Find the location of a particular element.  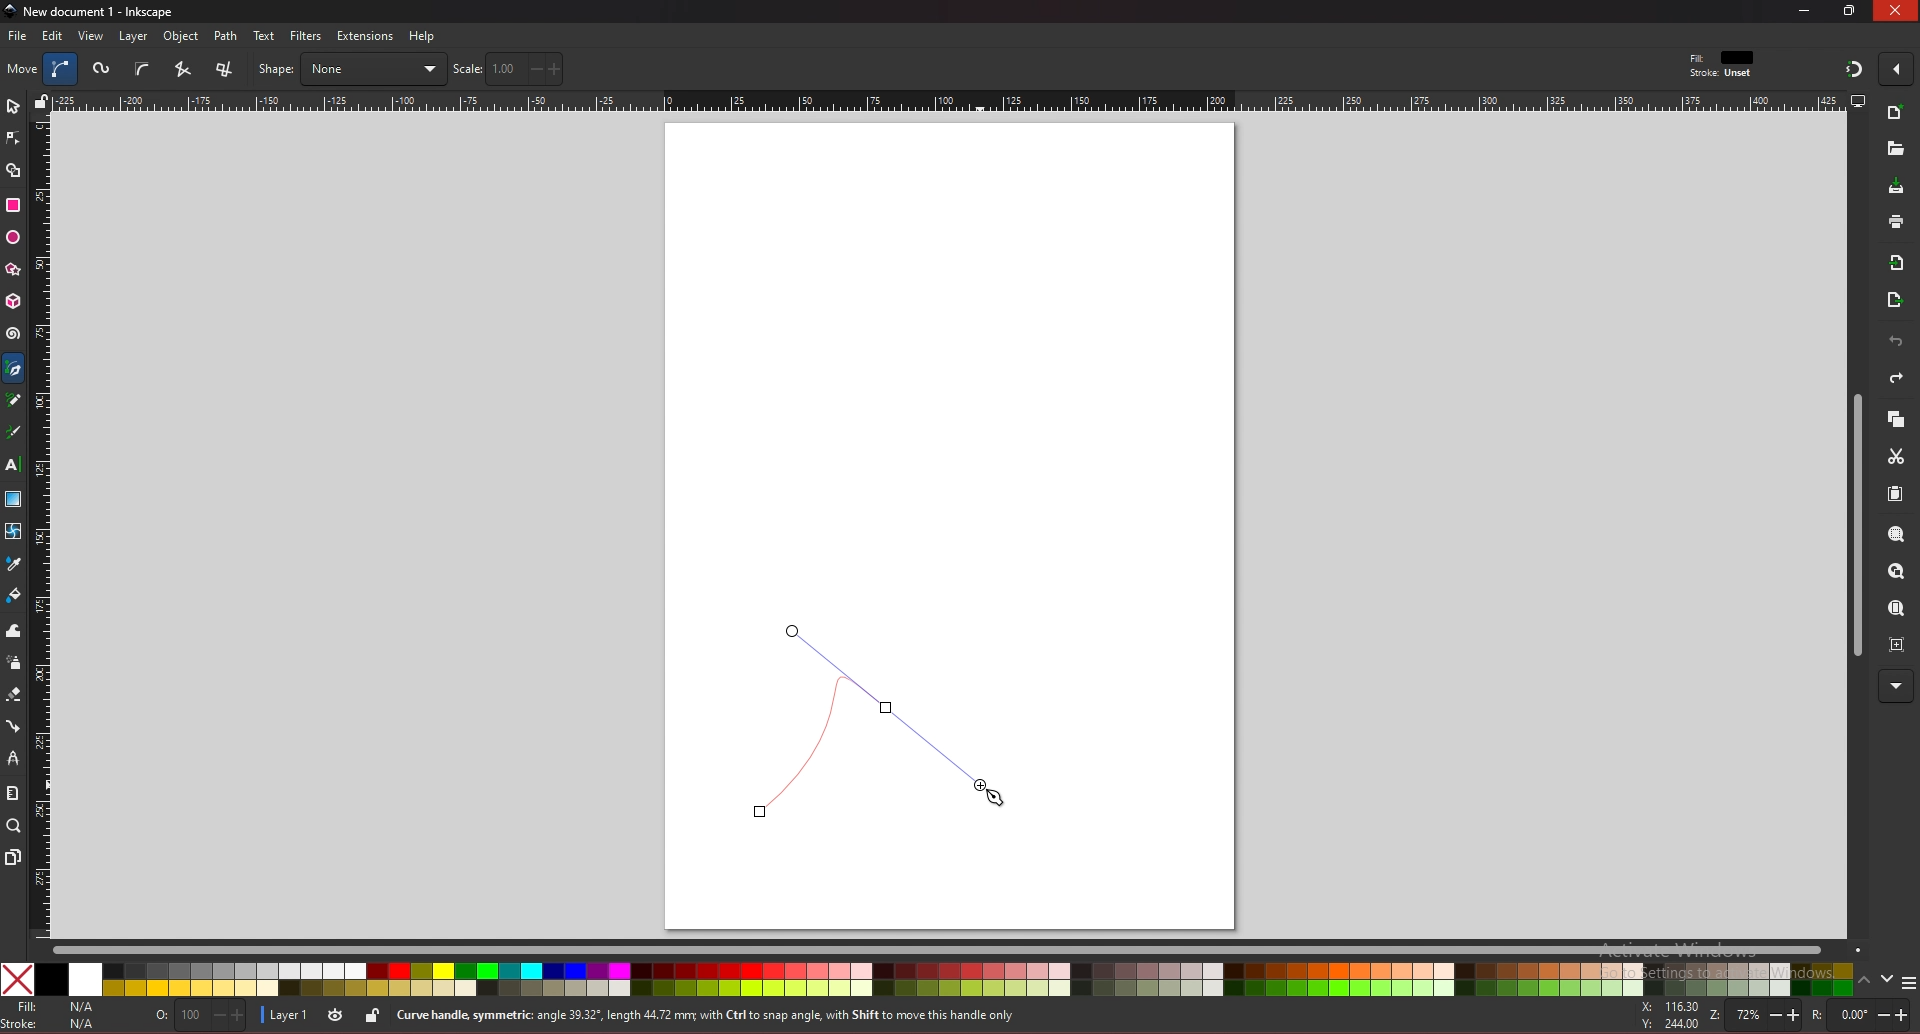

up is located at coordinates (1865, 983).